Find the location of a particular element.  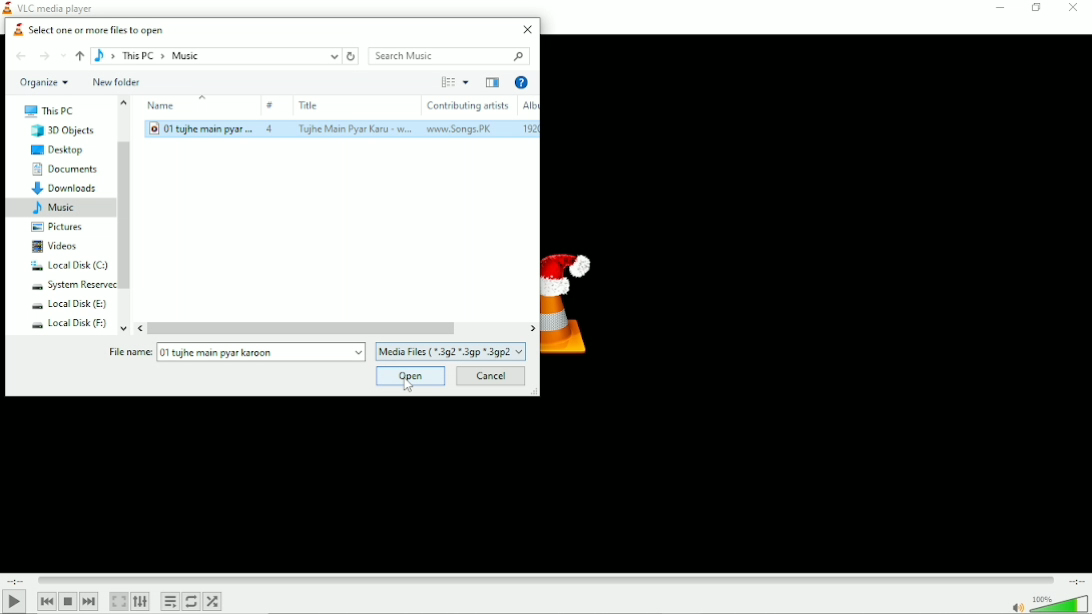

Media files is located at coordinates (451, 351).